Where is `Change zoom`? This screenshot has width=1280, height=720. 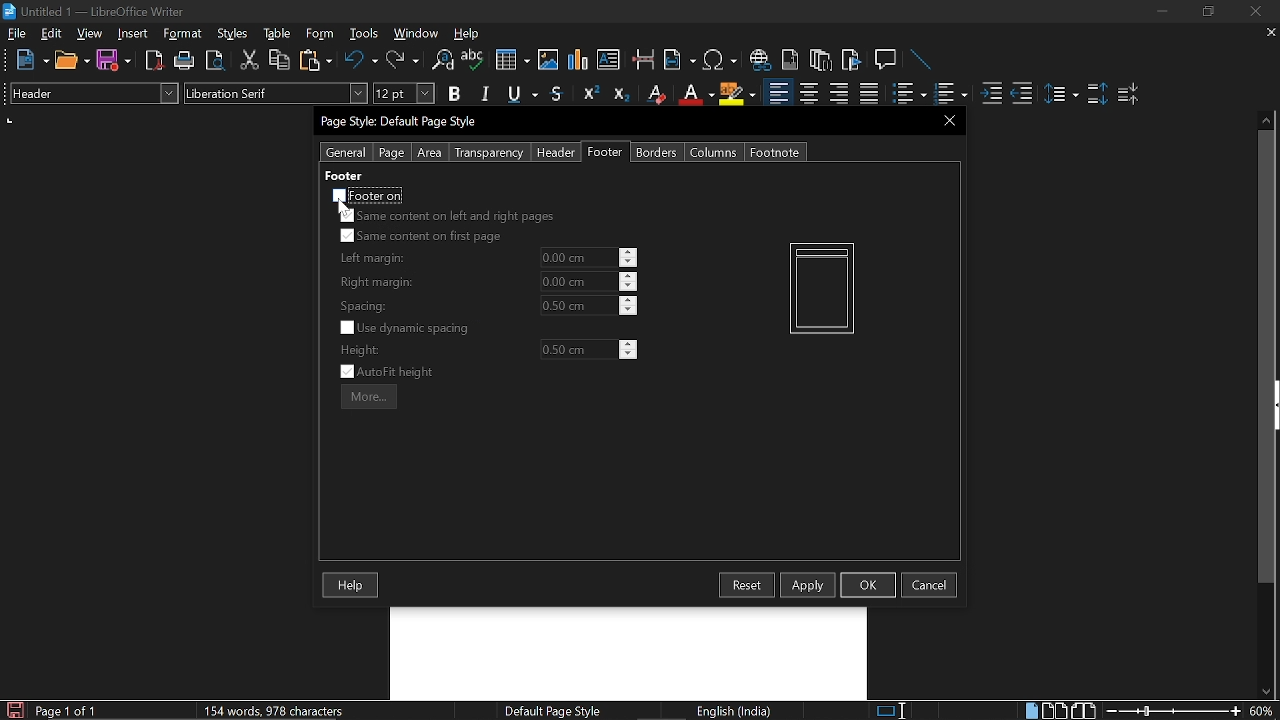 Change zoom is located at coordinates (1174, 711).